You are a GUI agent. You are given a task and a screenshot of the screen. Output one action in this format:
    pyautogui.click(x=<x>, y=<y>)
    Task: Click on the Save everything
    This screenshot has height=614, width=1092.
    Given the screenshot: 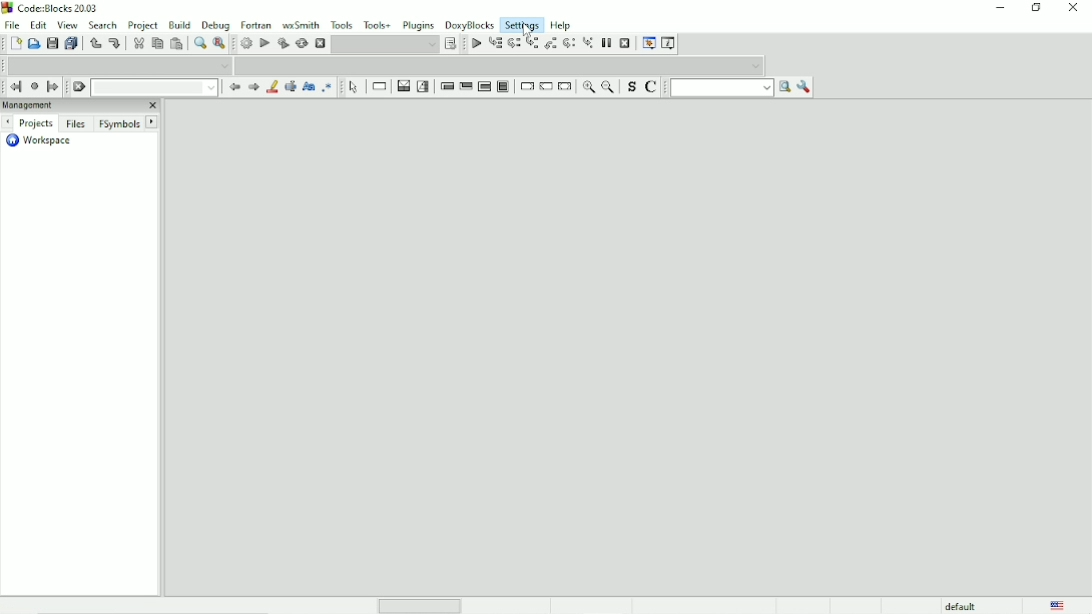 What is the action you would take?
    pyautogui.click(x=70, y=43)
    